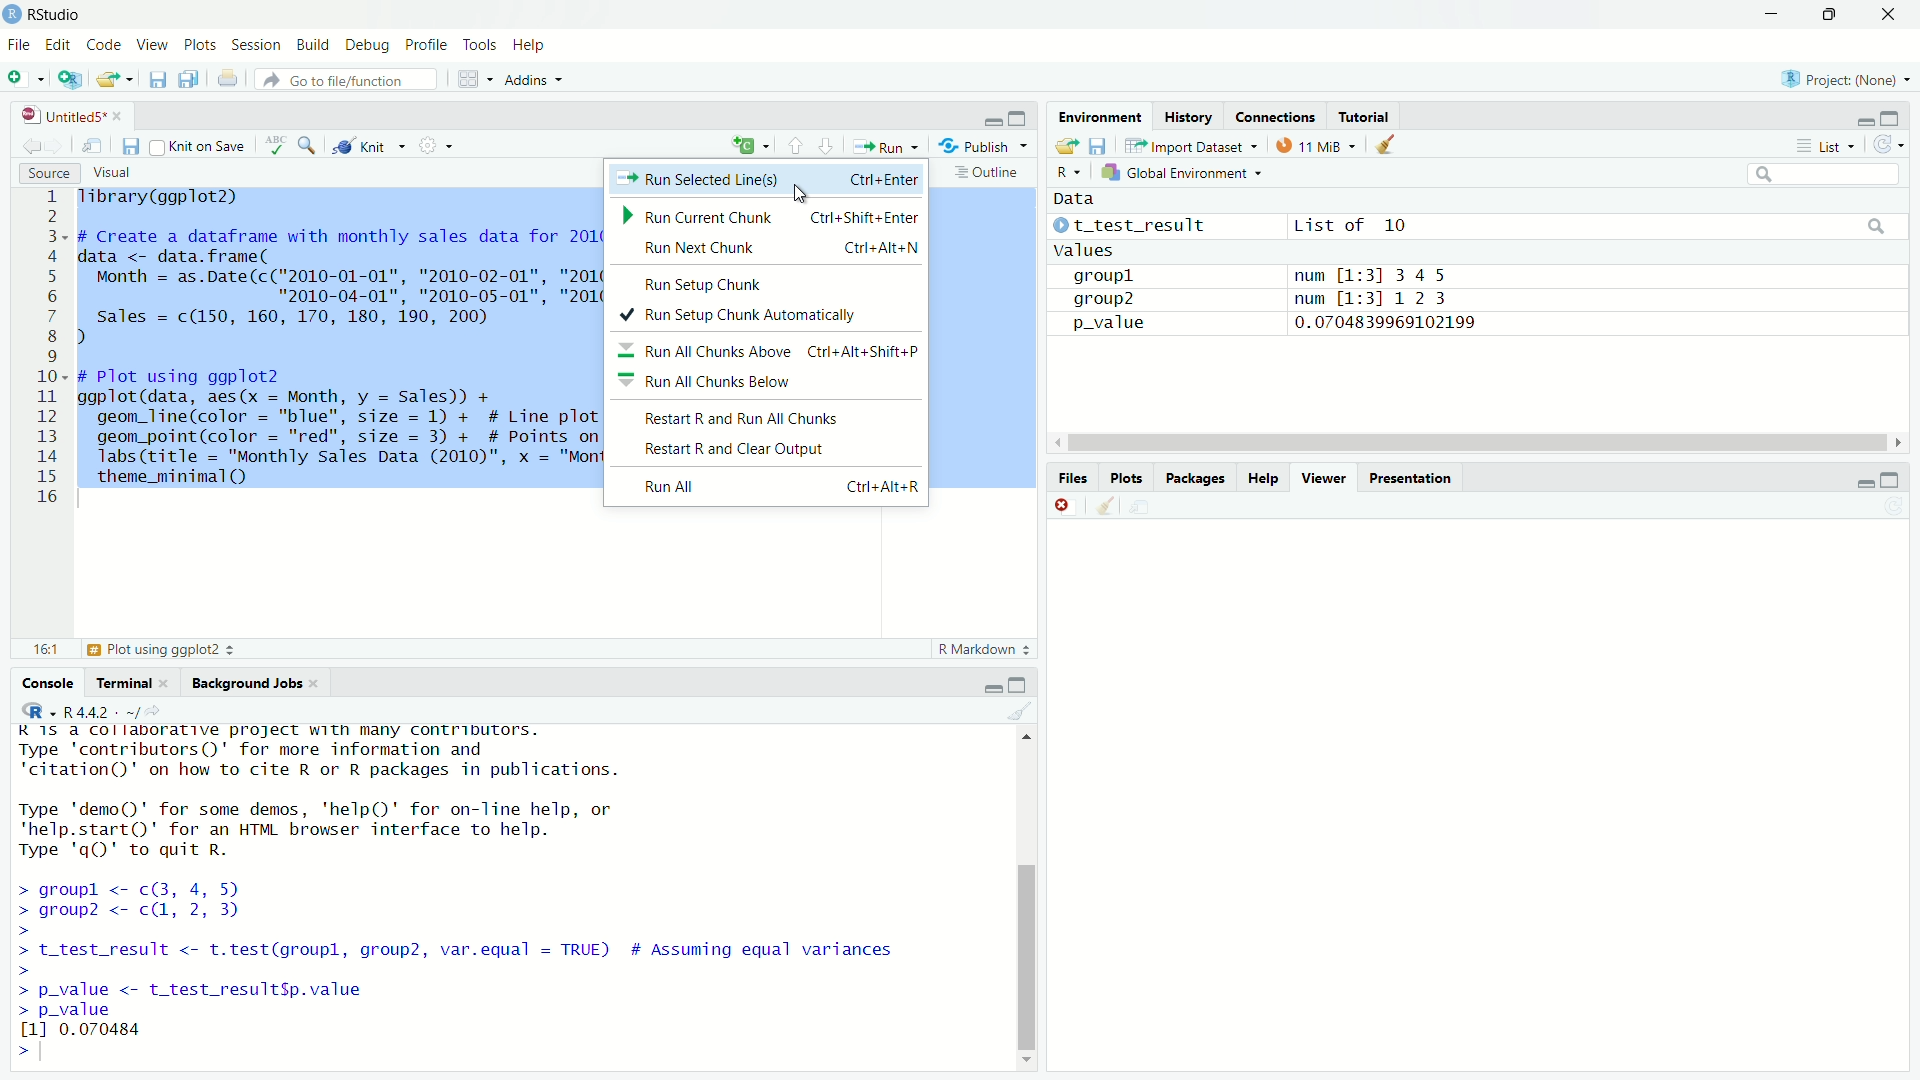 Image resolution: width=1920 pixels, height=1080 pixels. What do you see at coordinates (1067, 478) in the screenshot?
I see `Files` at bounding box center [1067, 478].